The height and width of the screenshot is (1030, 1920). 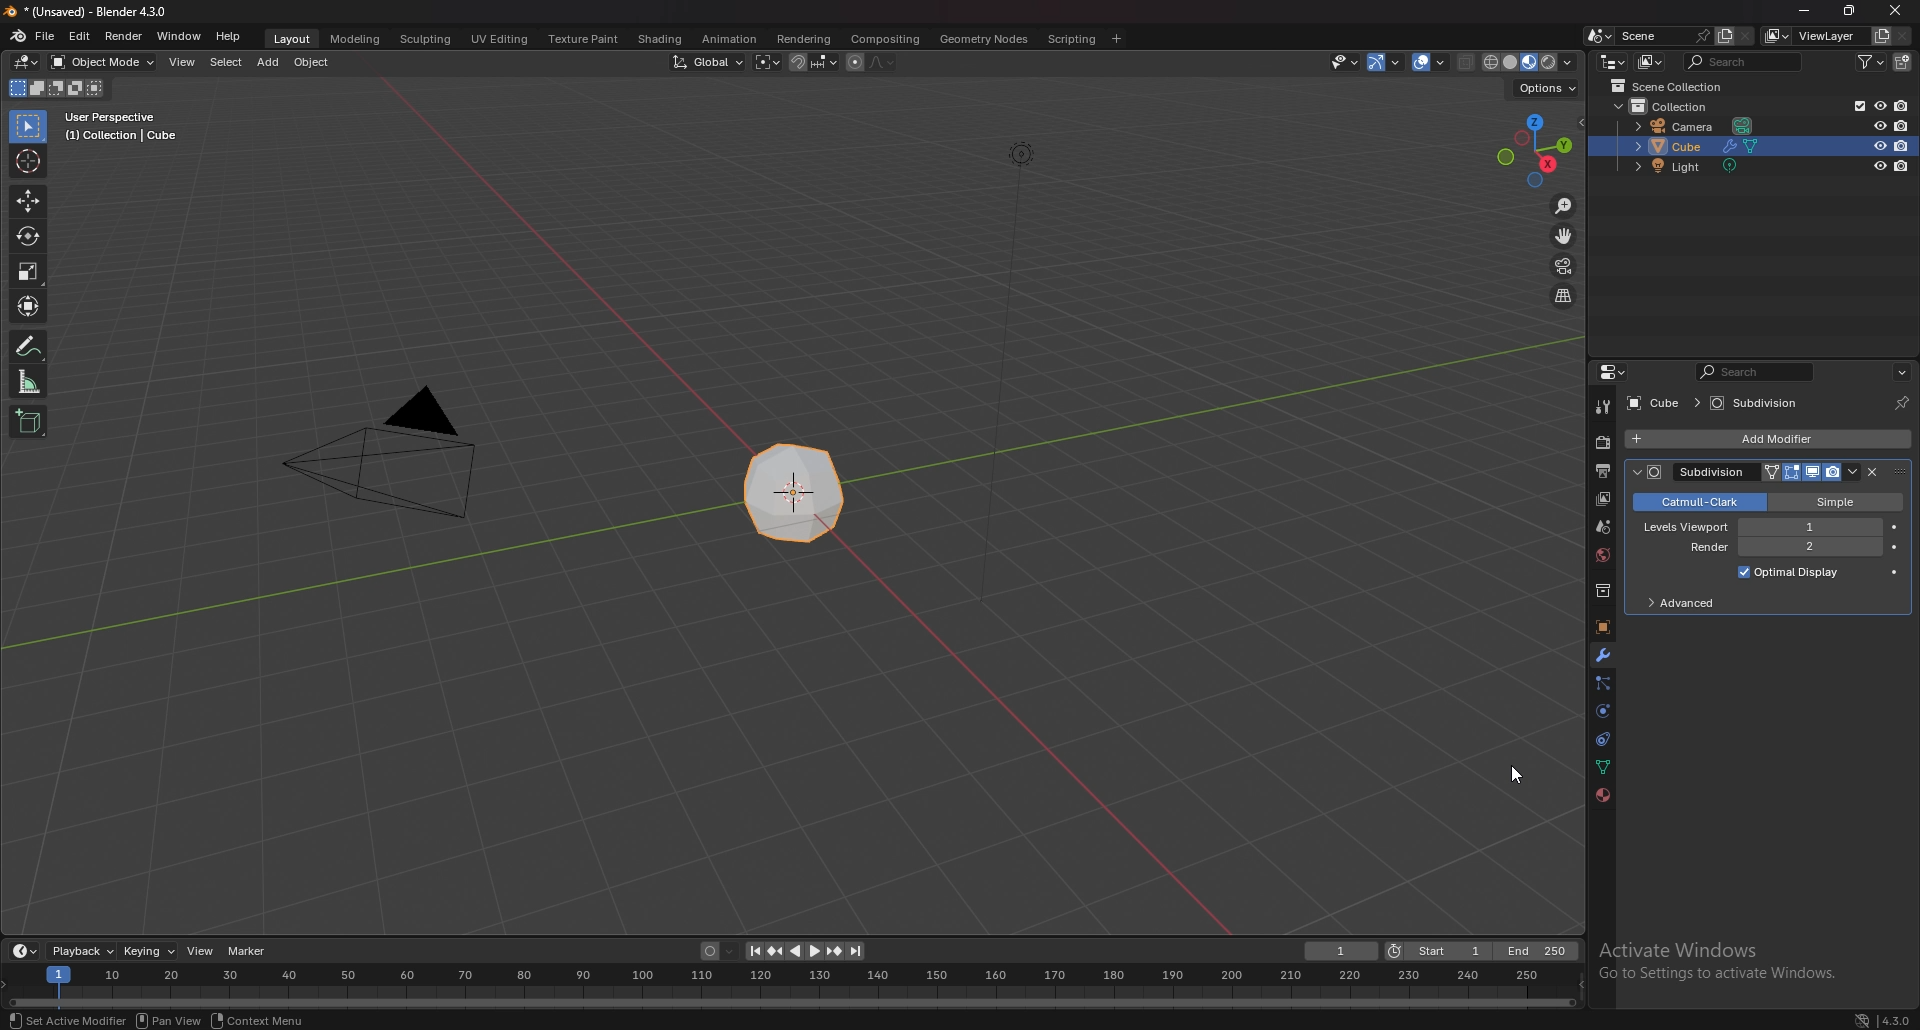 I want to click on options, so click(x=1547, y=88).